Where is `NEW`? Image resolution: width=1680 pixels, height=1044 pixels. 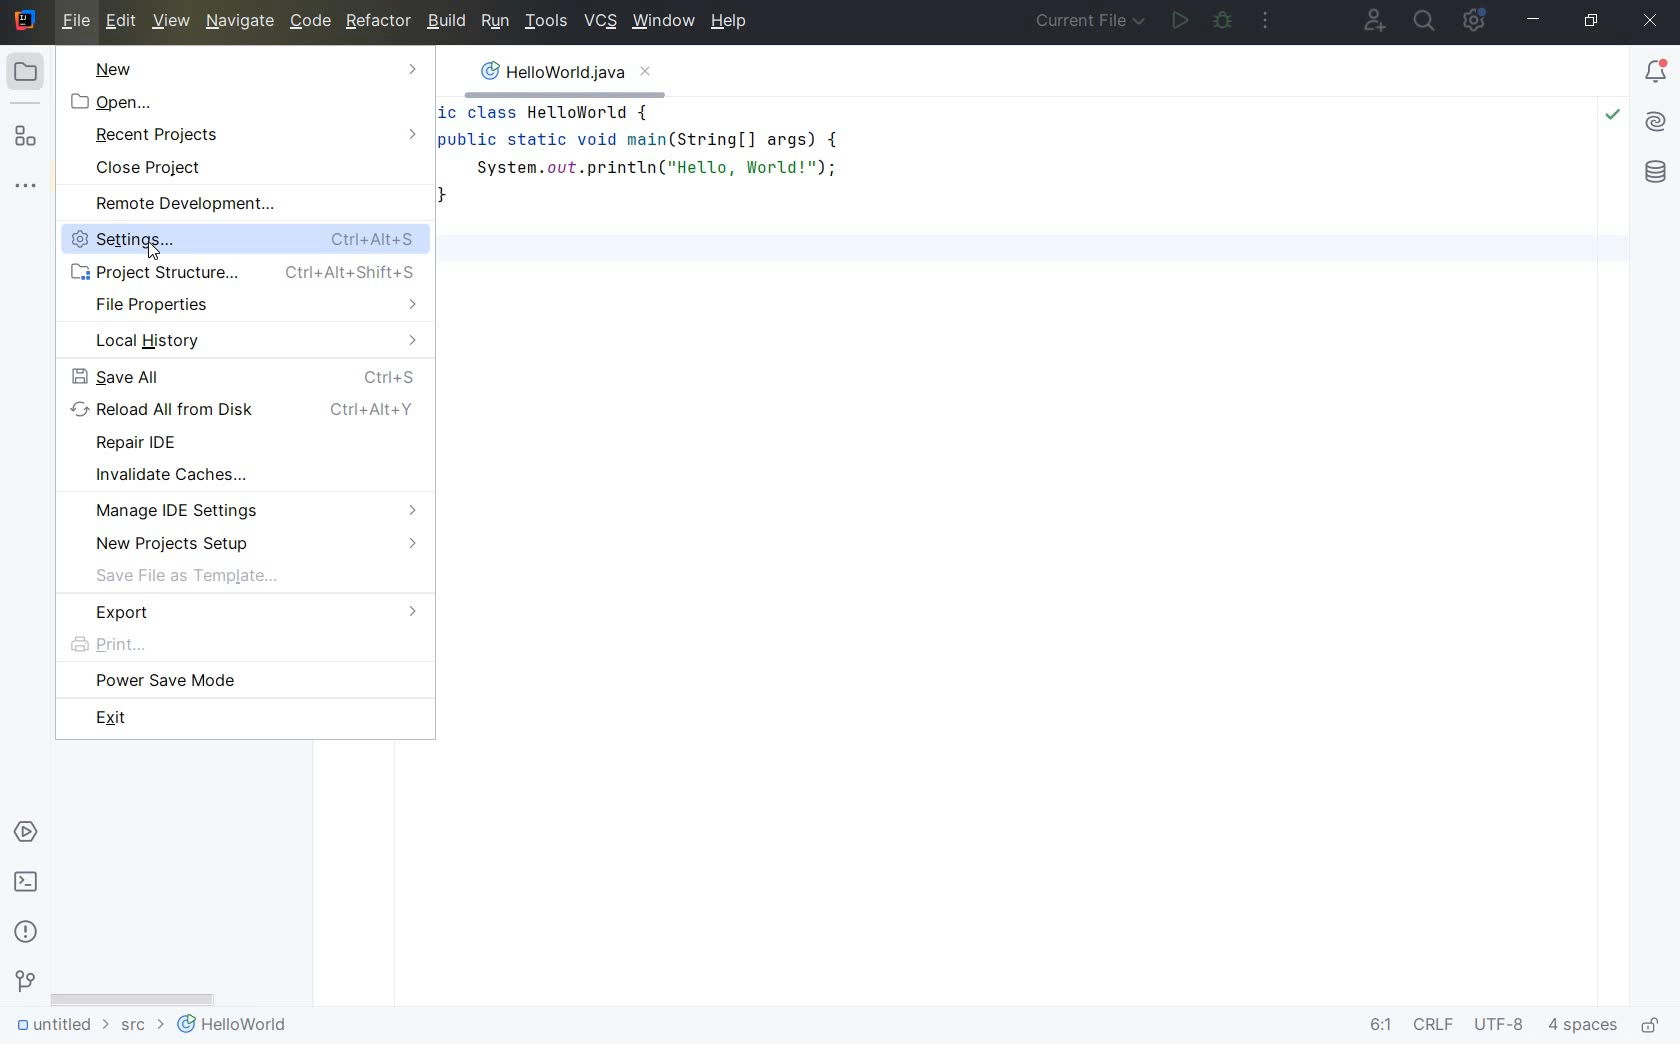
NEW is located at coordinates (253, 69).